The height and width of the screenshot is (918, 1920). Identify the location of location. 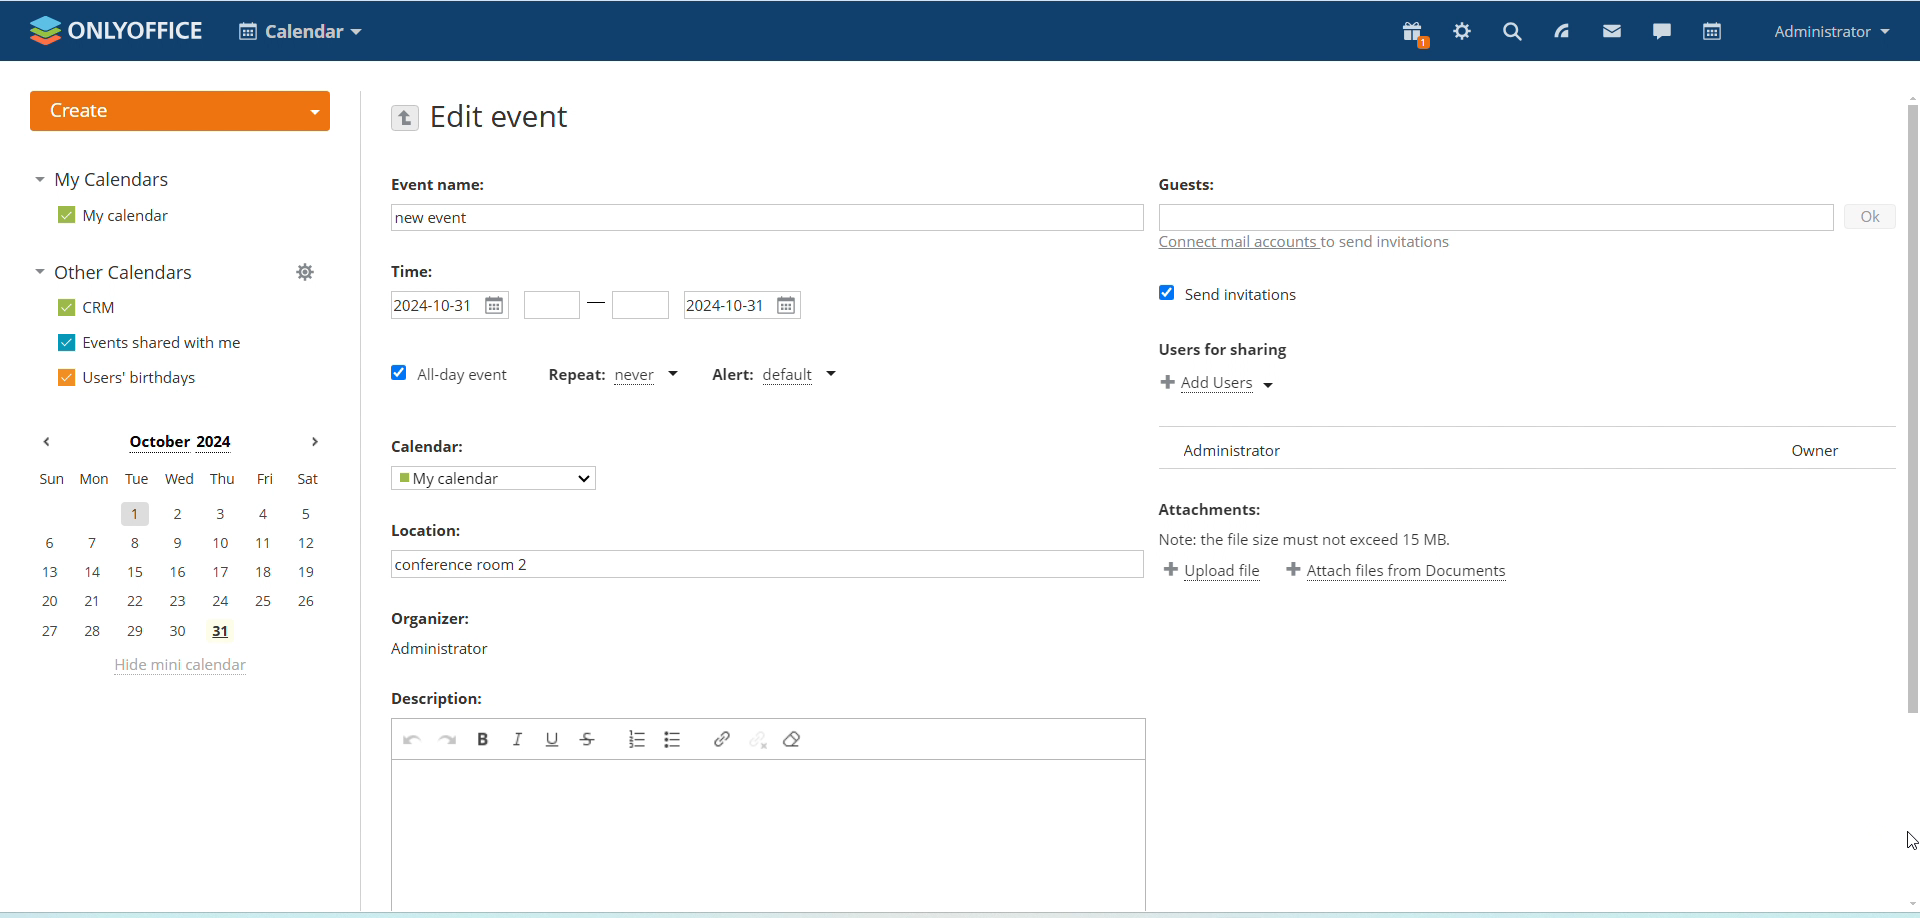
(425, 531).